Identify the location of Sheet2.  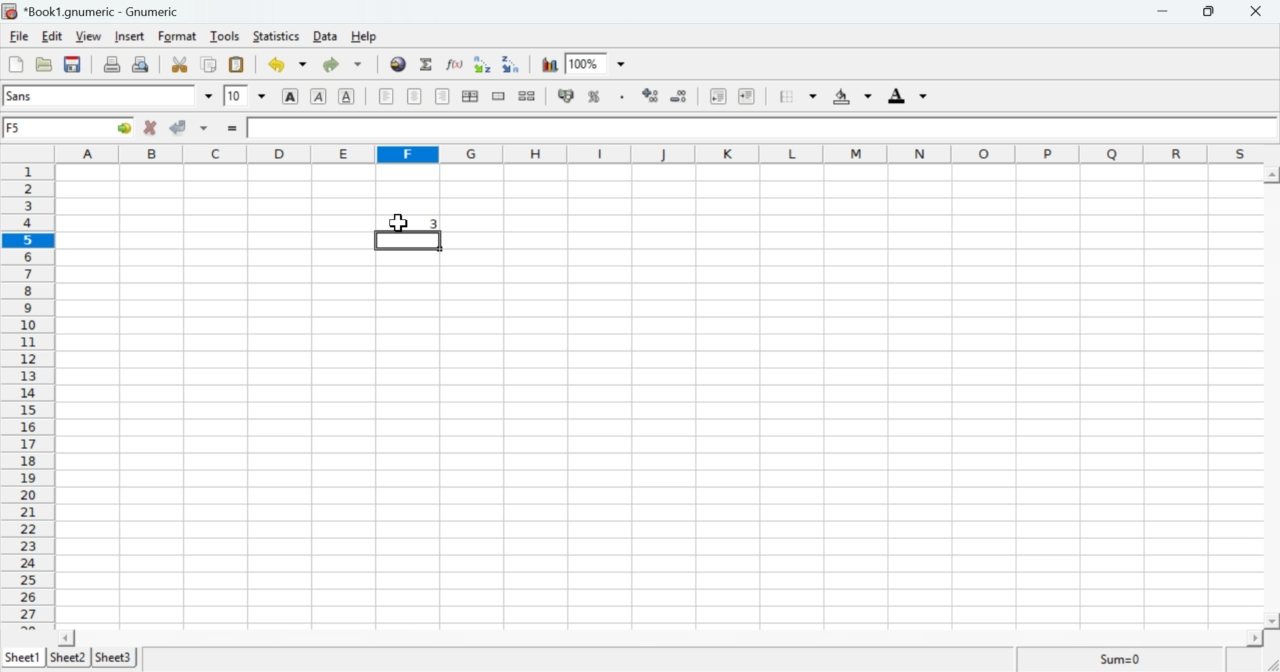
(67, 655).